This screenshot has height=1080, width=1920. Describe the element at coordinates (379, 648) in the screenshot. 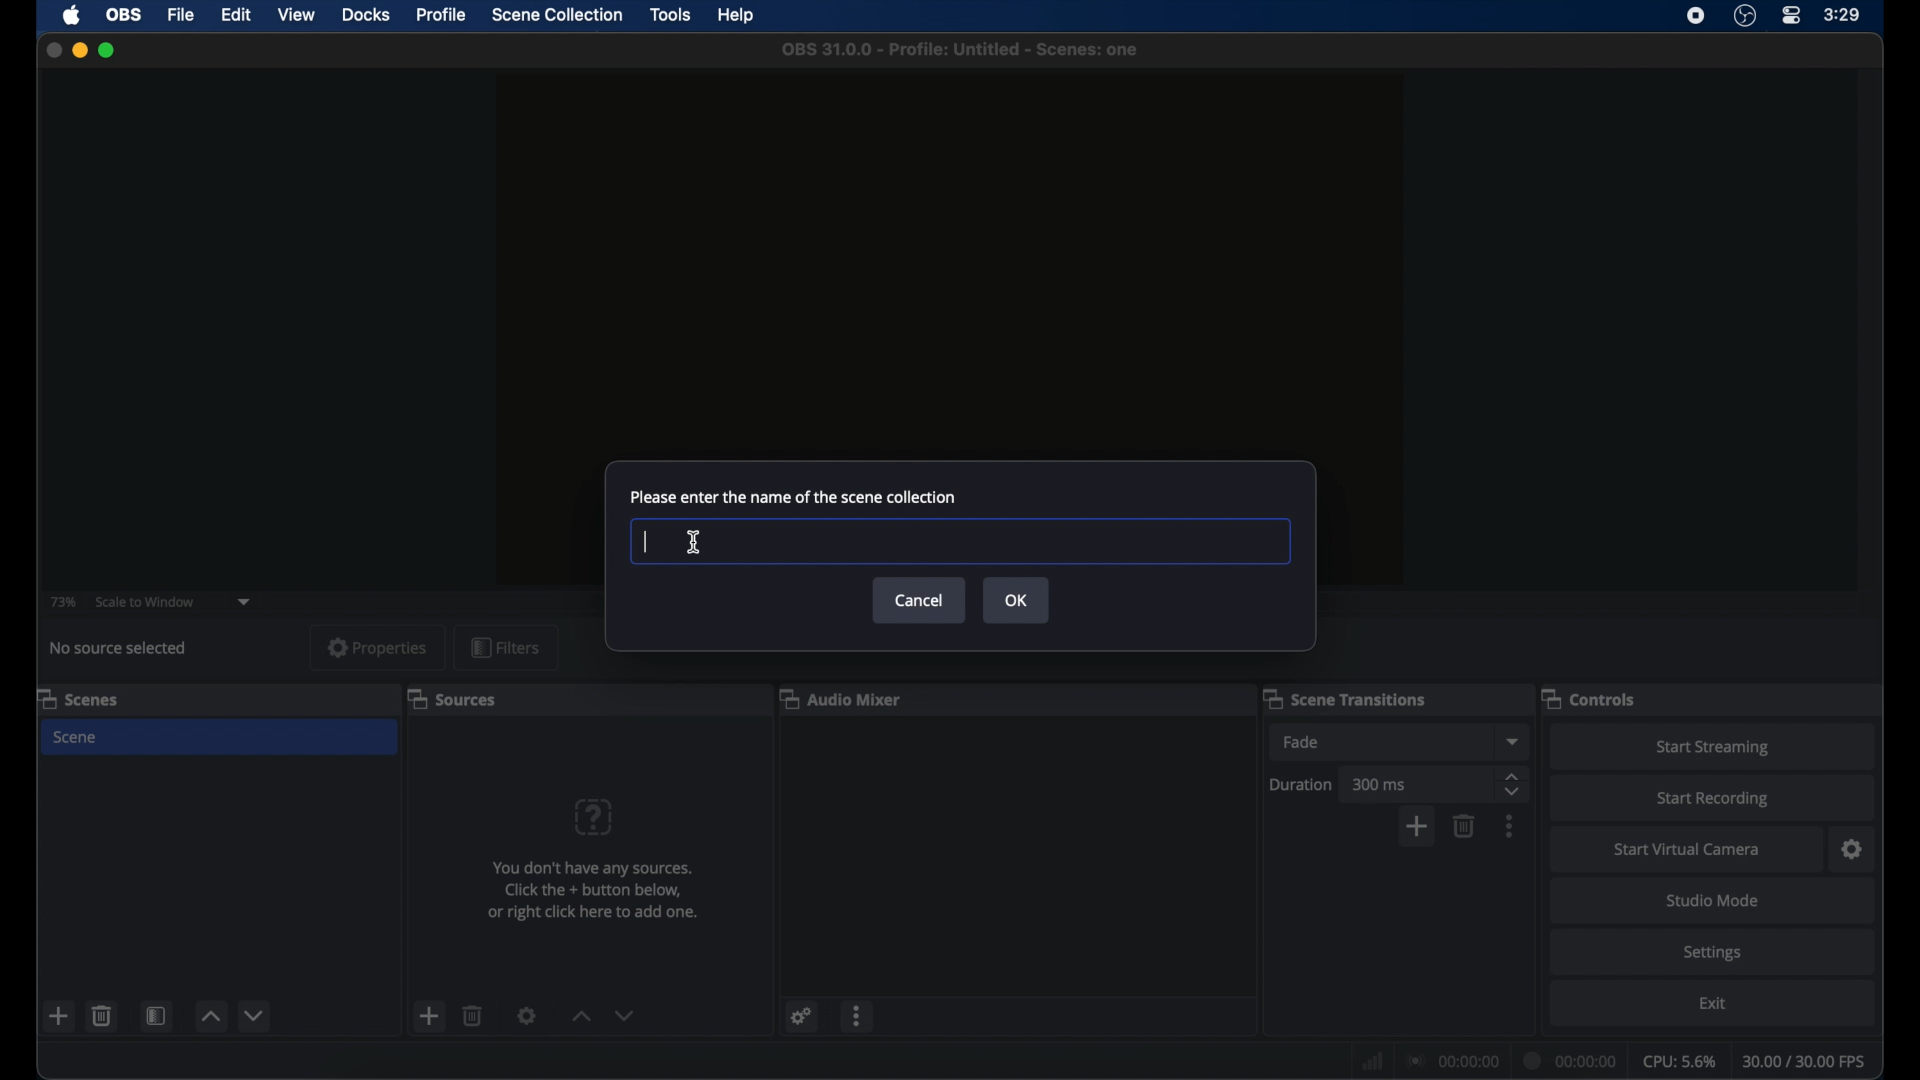

I see `properties` at that location.